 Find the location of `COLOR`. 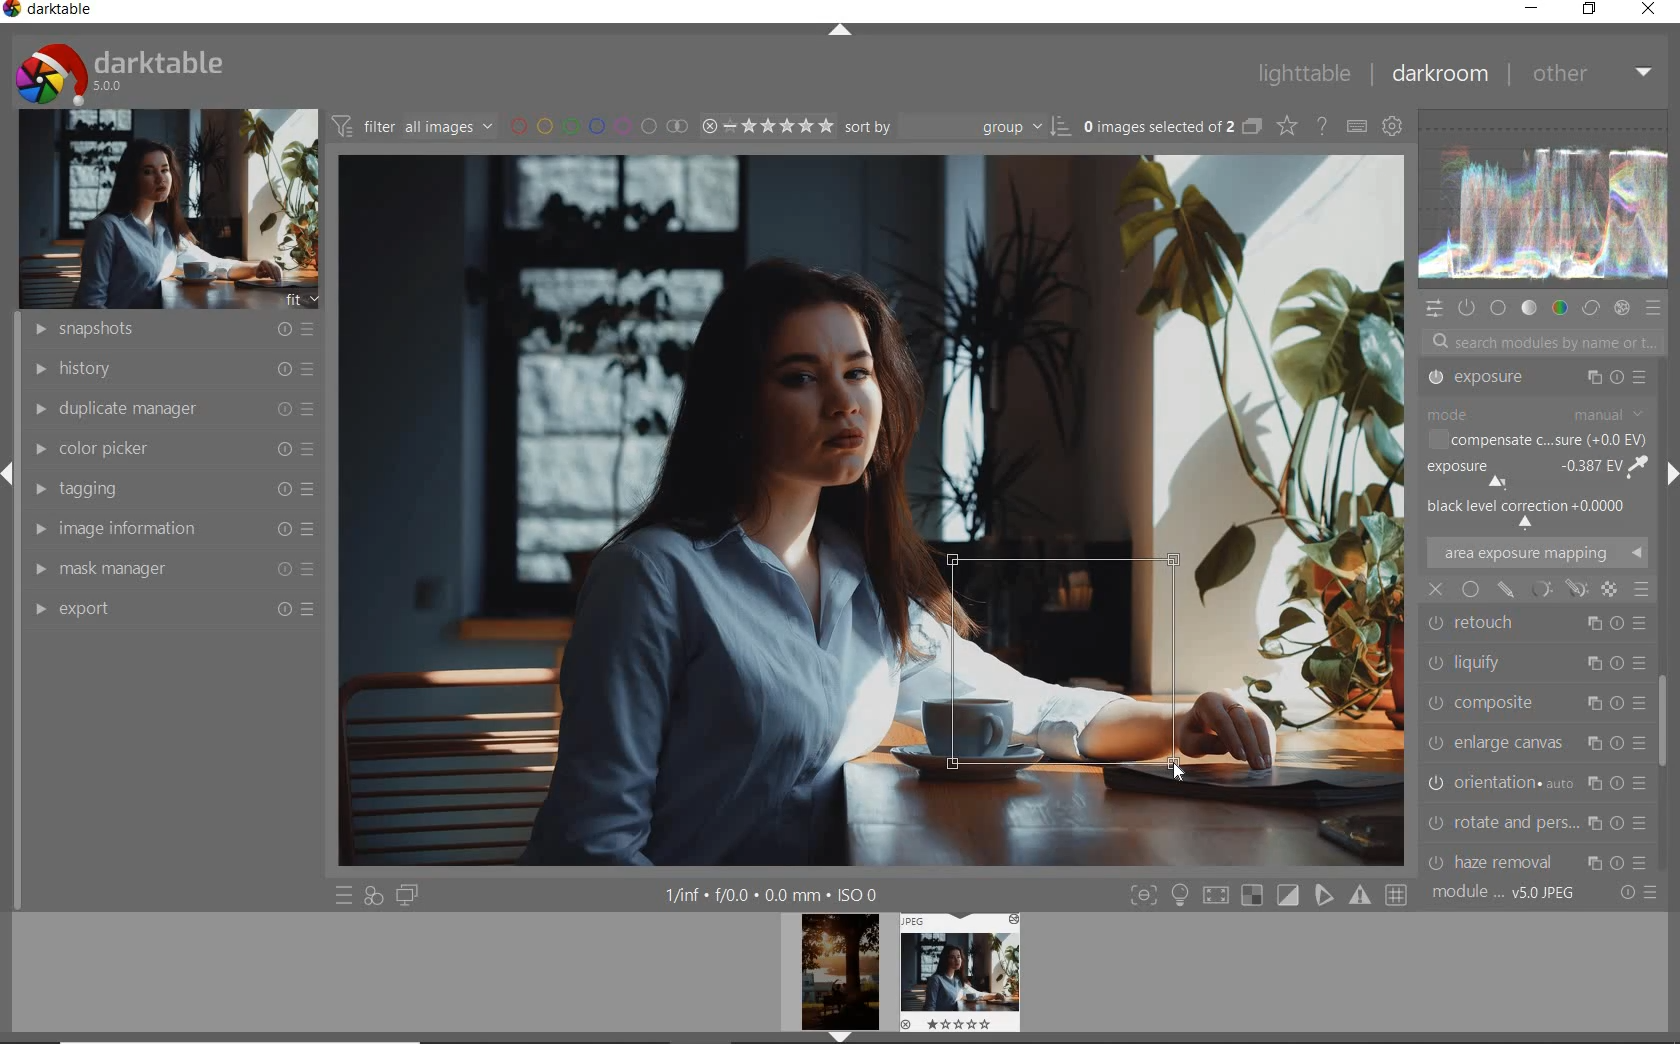

COLOR is located at coordinates (1559, 309).